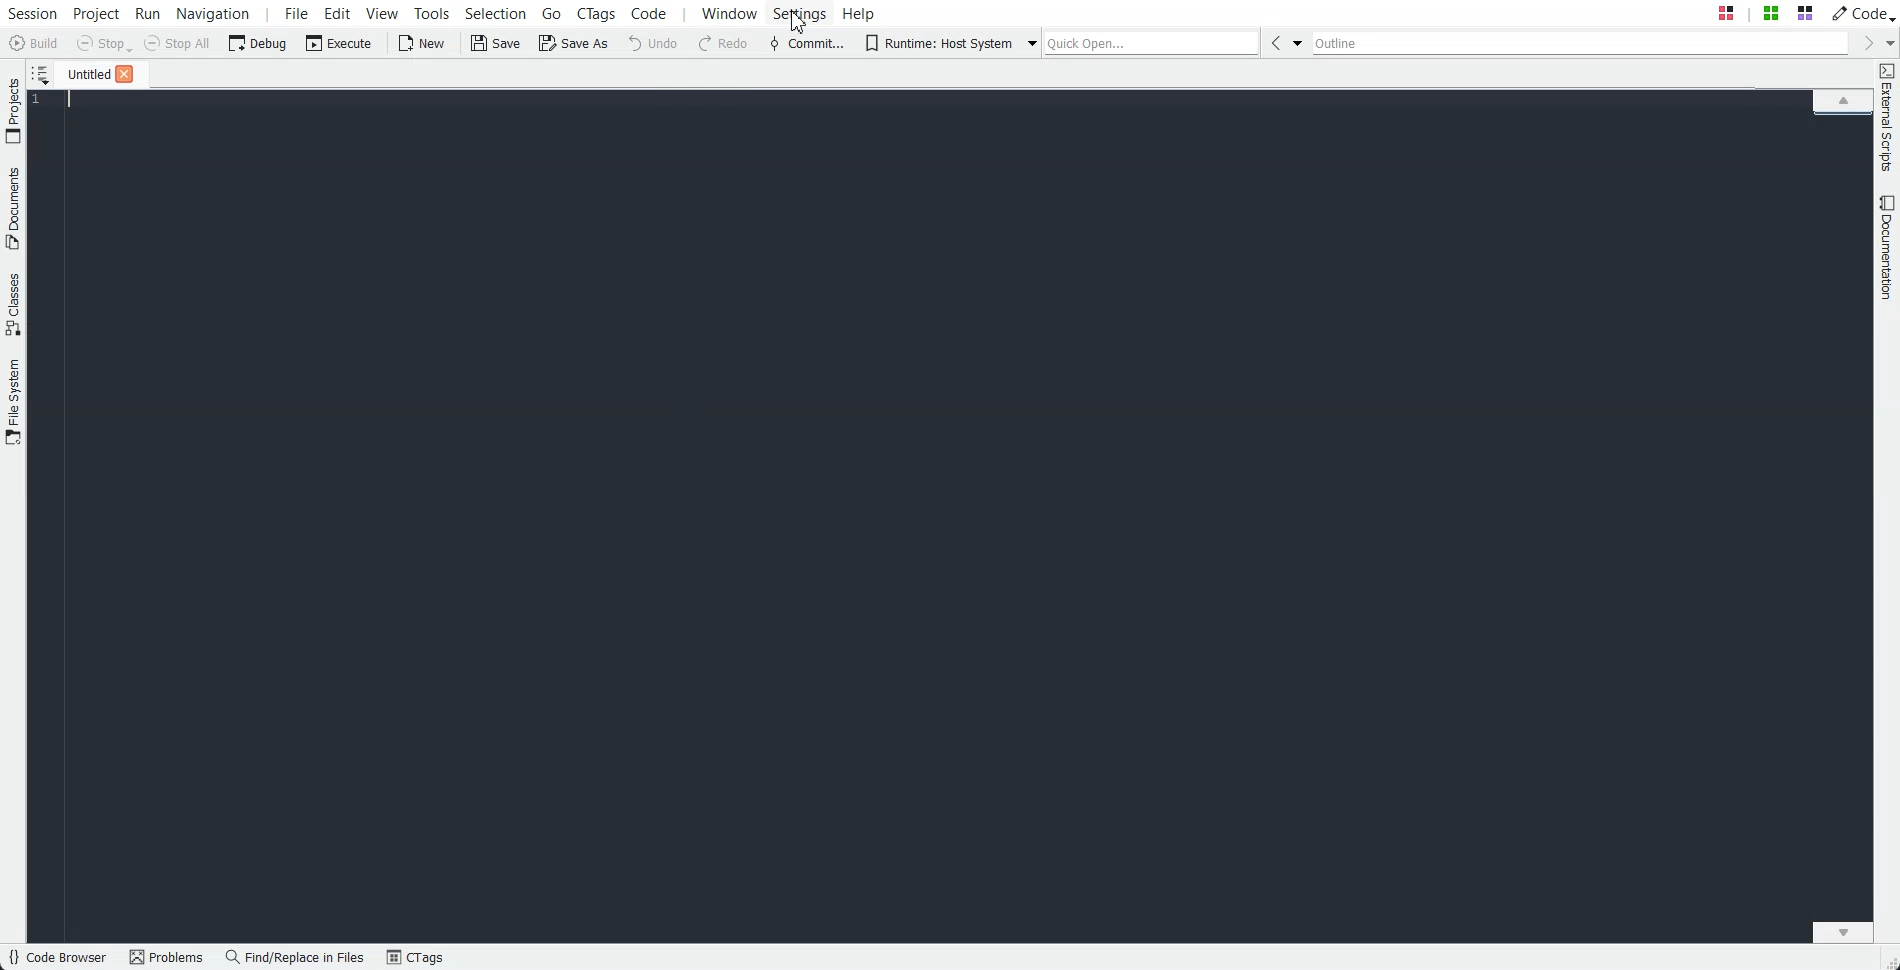  What do you see at coordinates (1275, 42) in the screenshot?
I see `Go Back` at bounding box center [1275, 42].